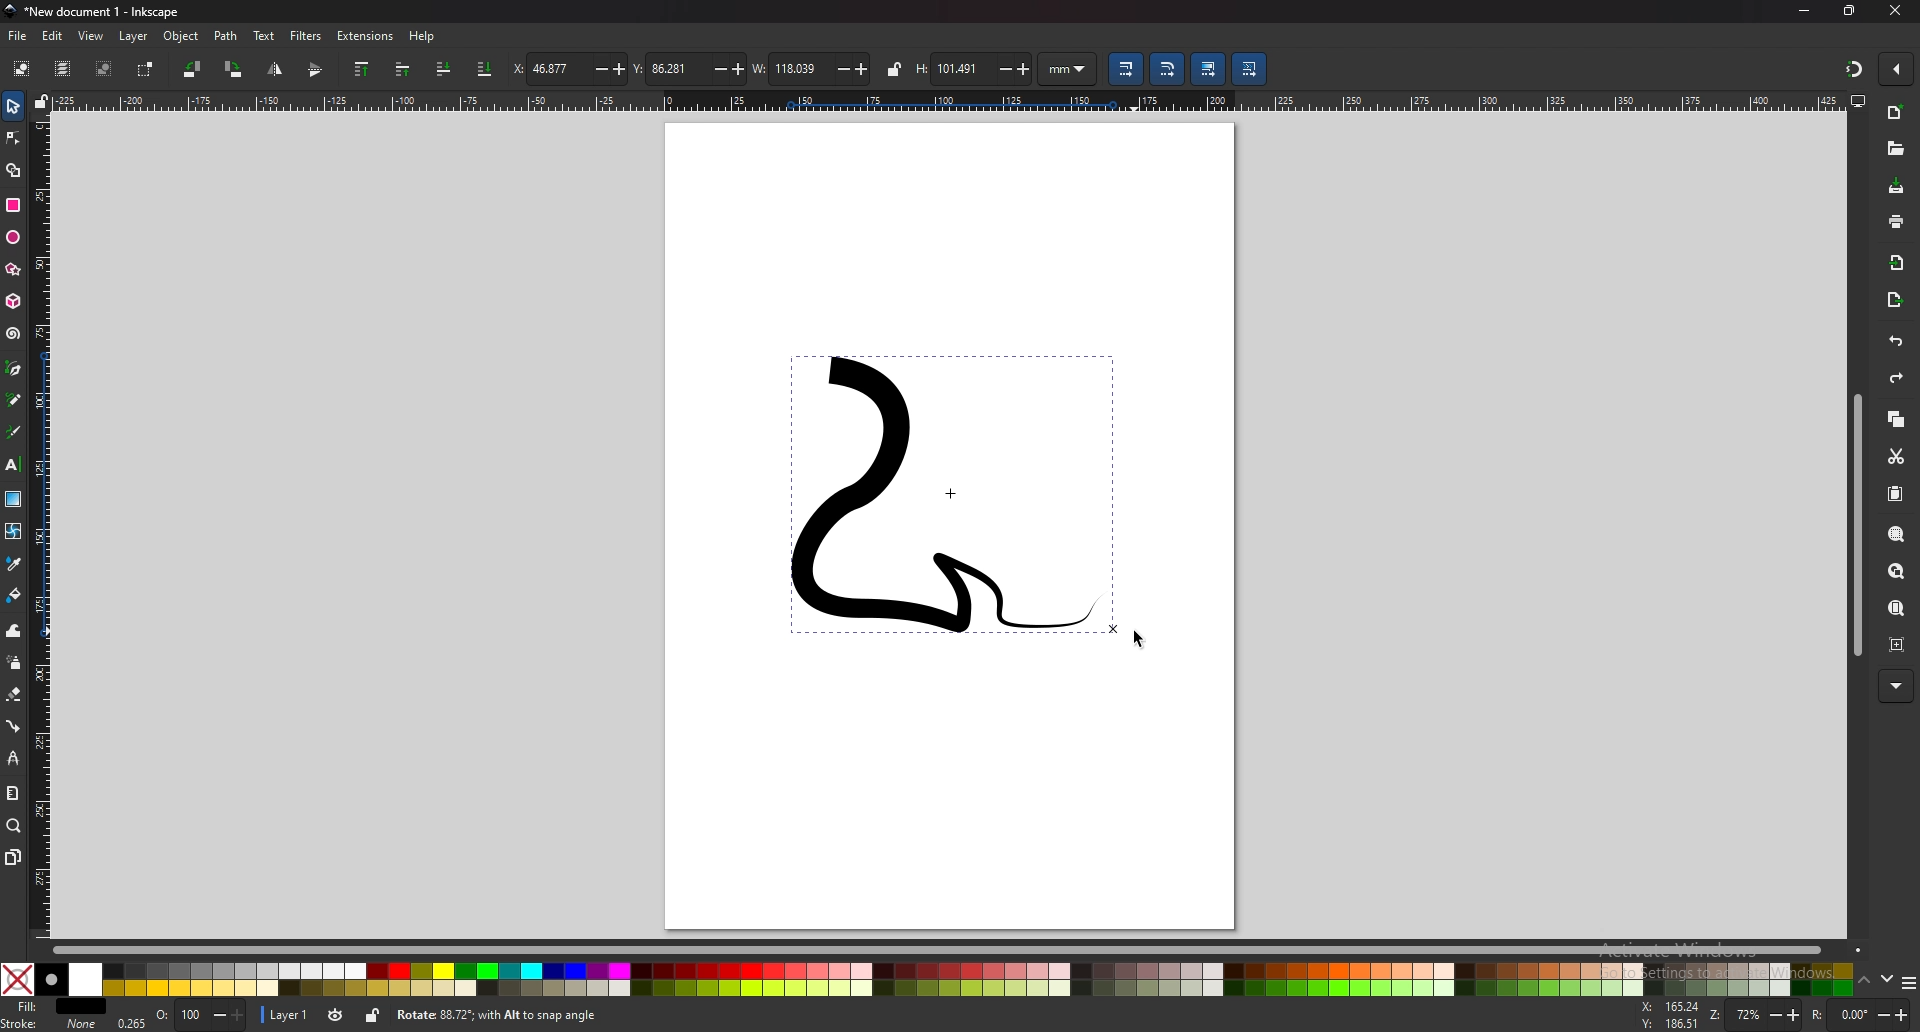 The height and width of the screenshot is (1032, 1920). Describe the element at coordinates (133, 36) in the screenshot. I see `layer` at that location.